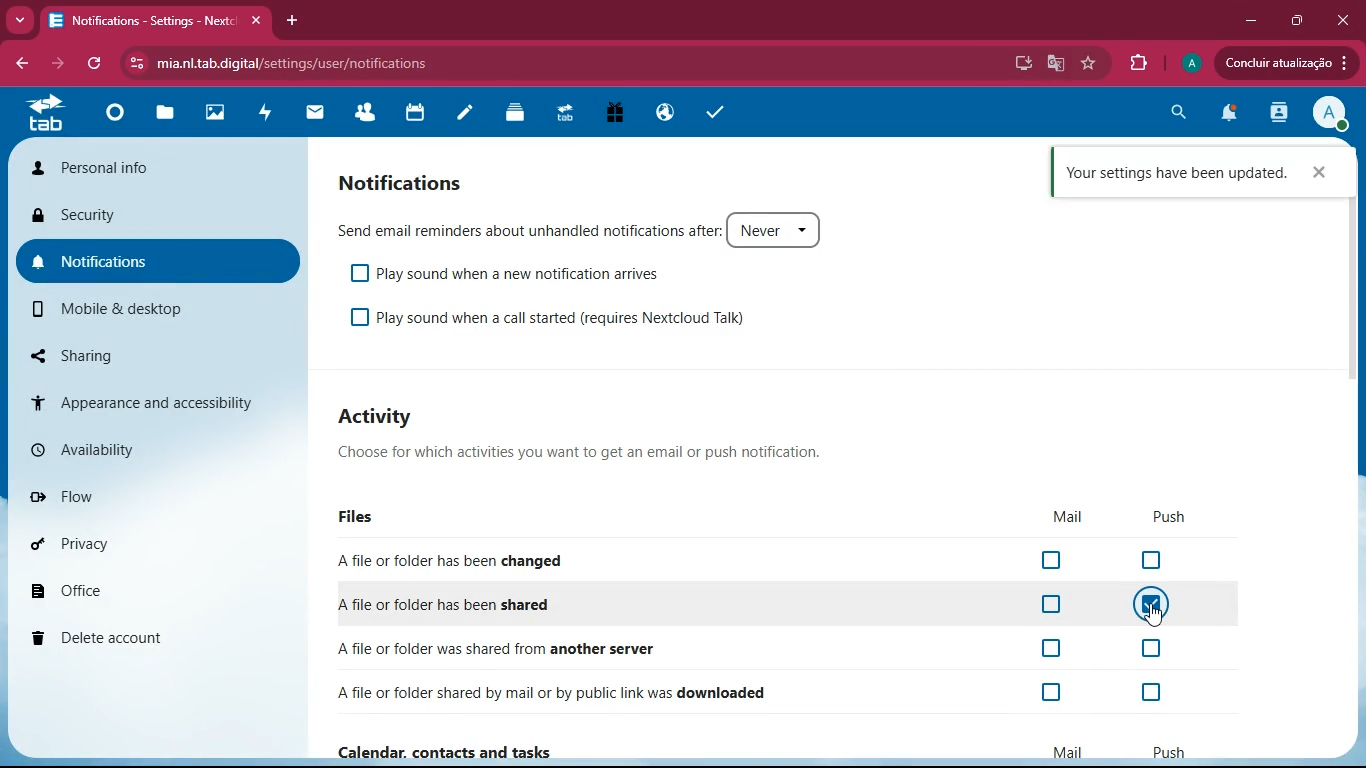 This screenshot has width=1366, height=768. I want to click on off, so click(1048, 605).